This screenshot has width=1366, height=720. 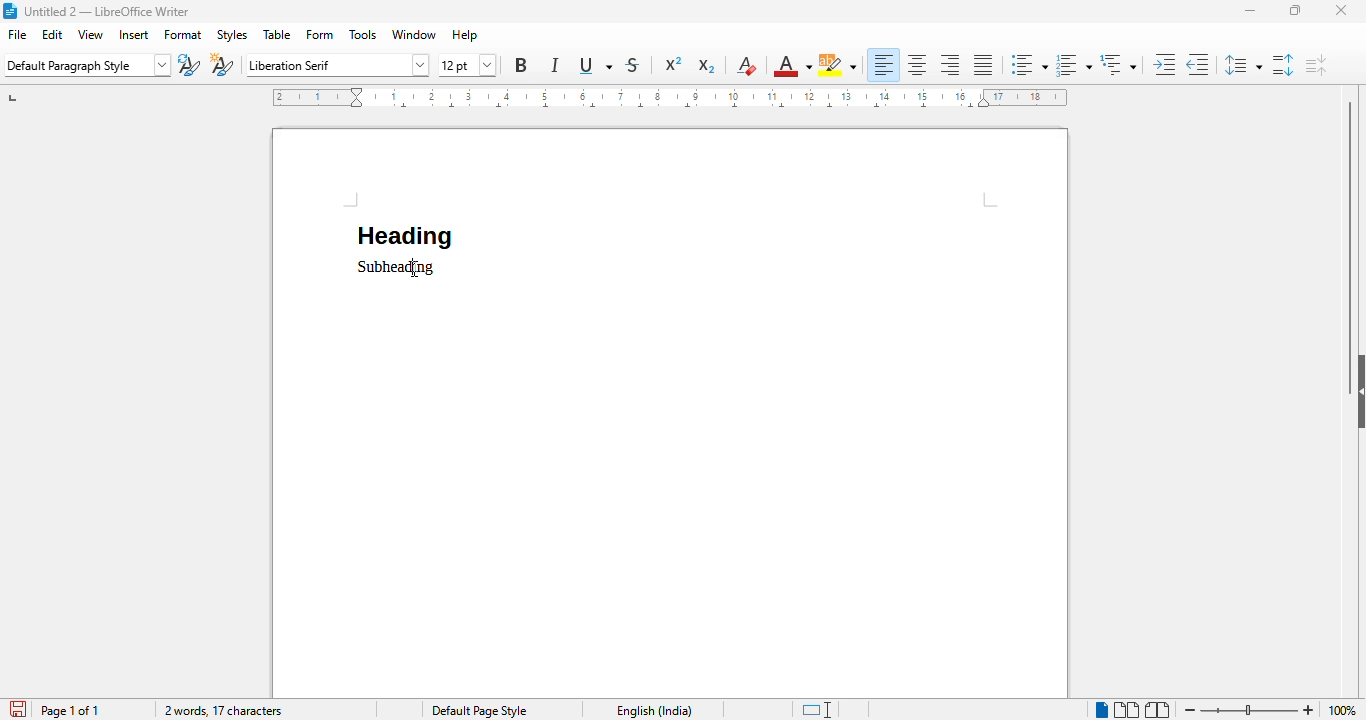 I want to click on single-page view, so click(x=1102, y=710).